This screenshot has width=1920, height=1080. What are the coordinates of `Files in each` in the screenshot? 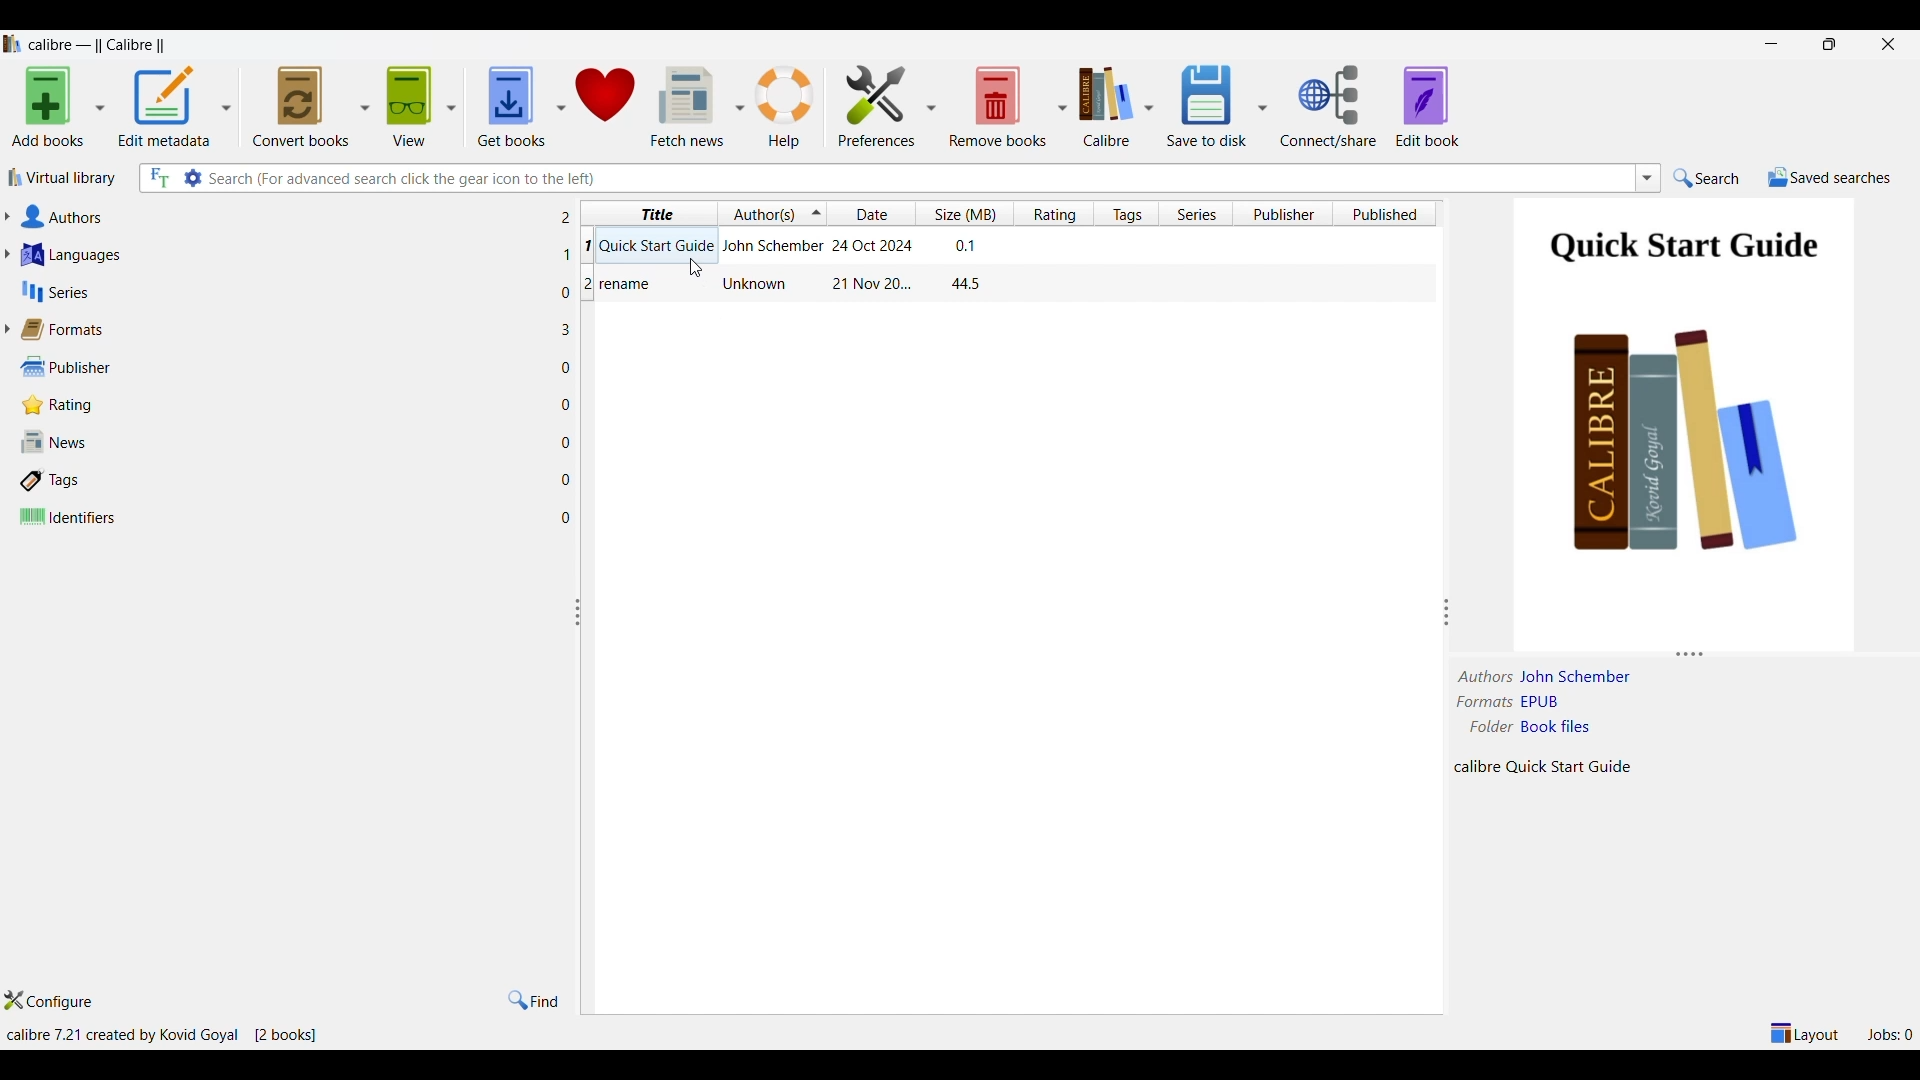 It's located at (568, 365).